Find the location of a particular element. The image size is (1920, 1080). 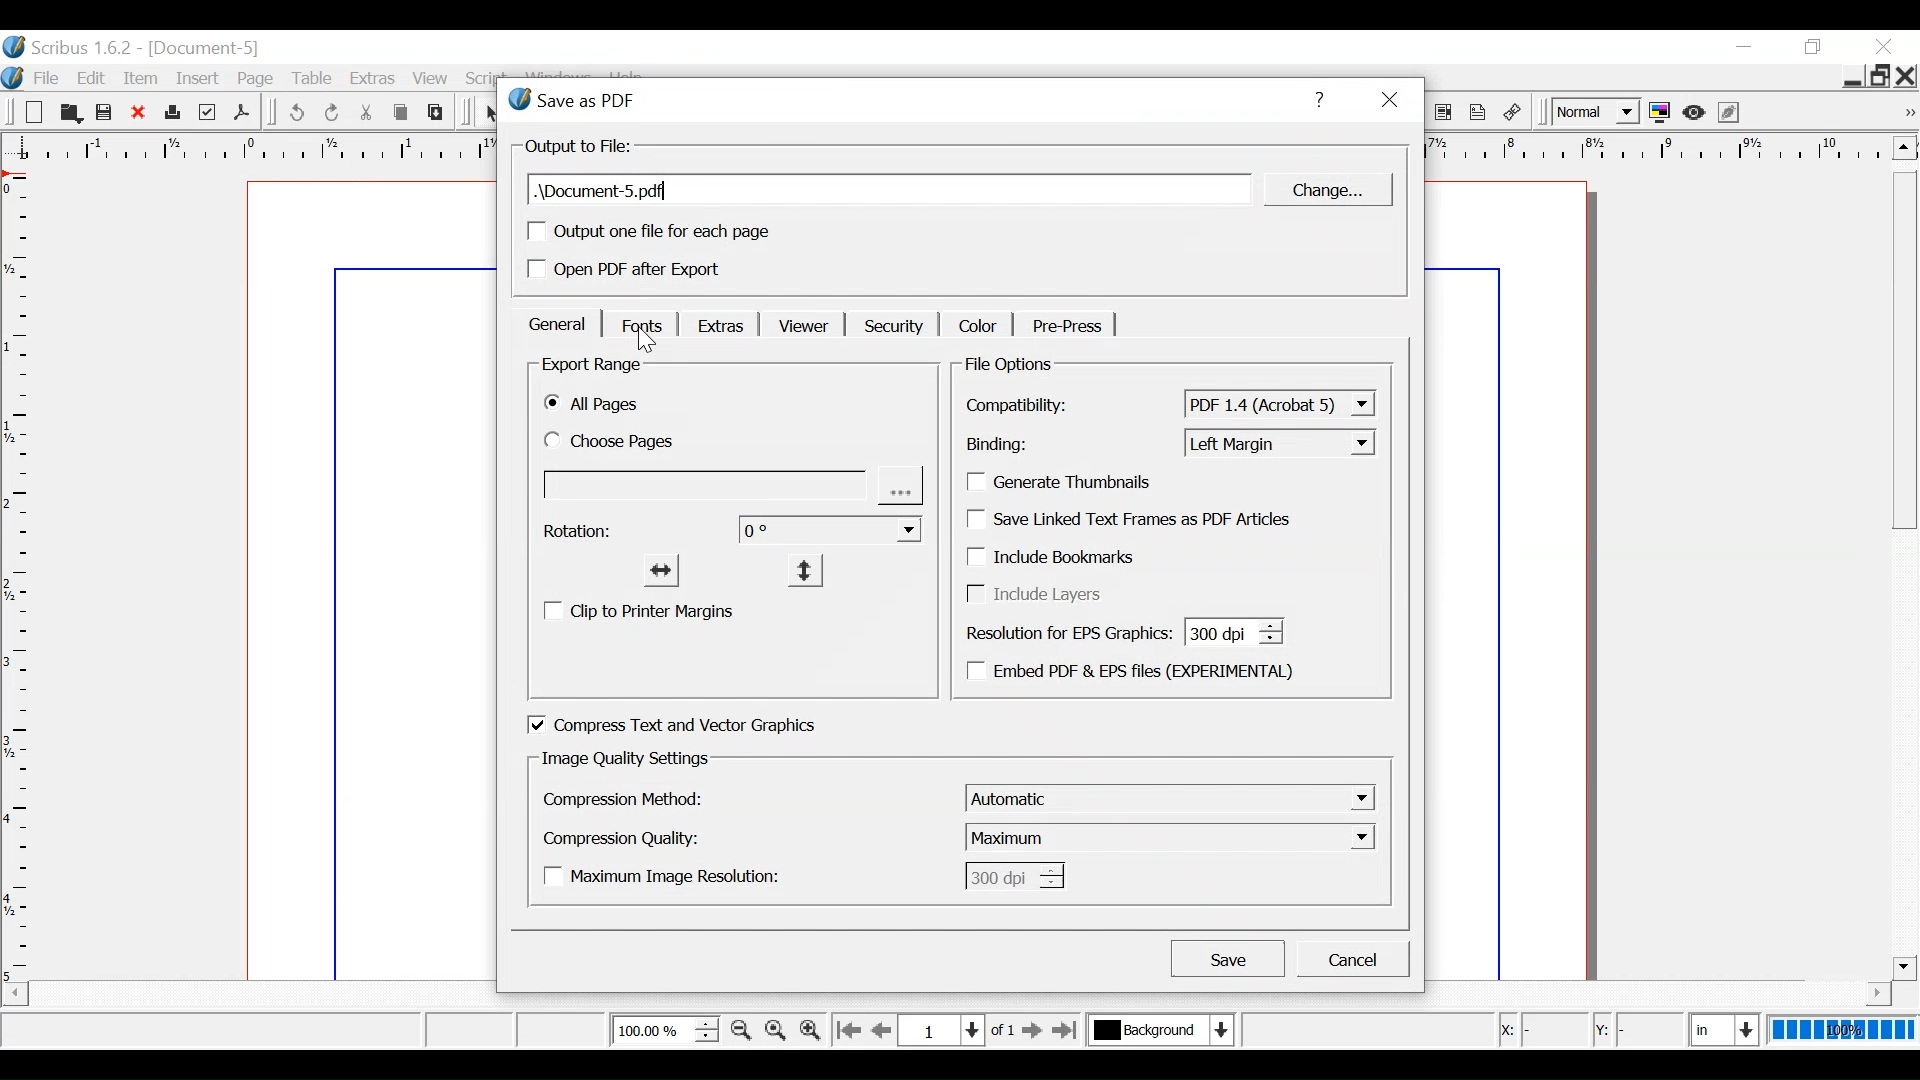

Zoom is located at coordinates (664, 1029).